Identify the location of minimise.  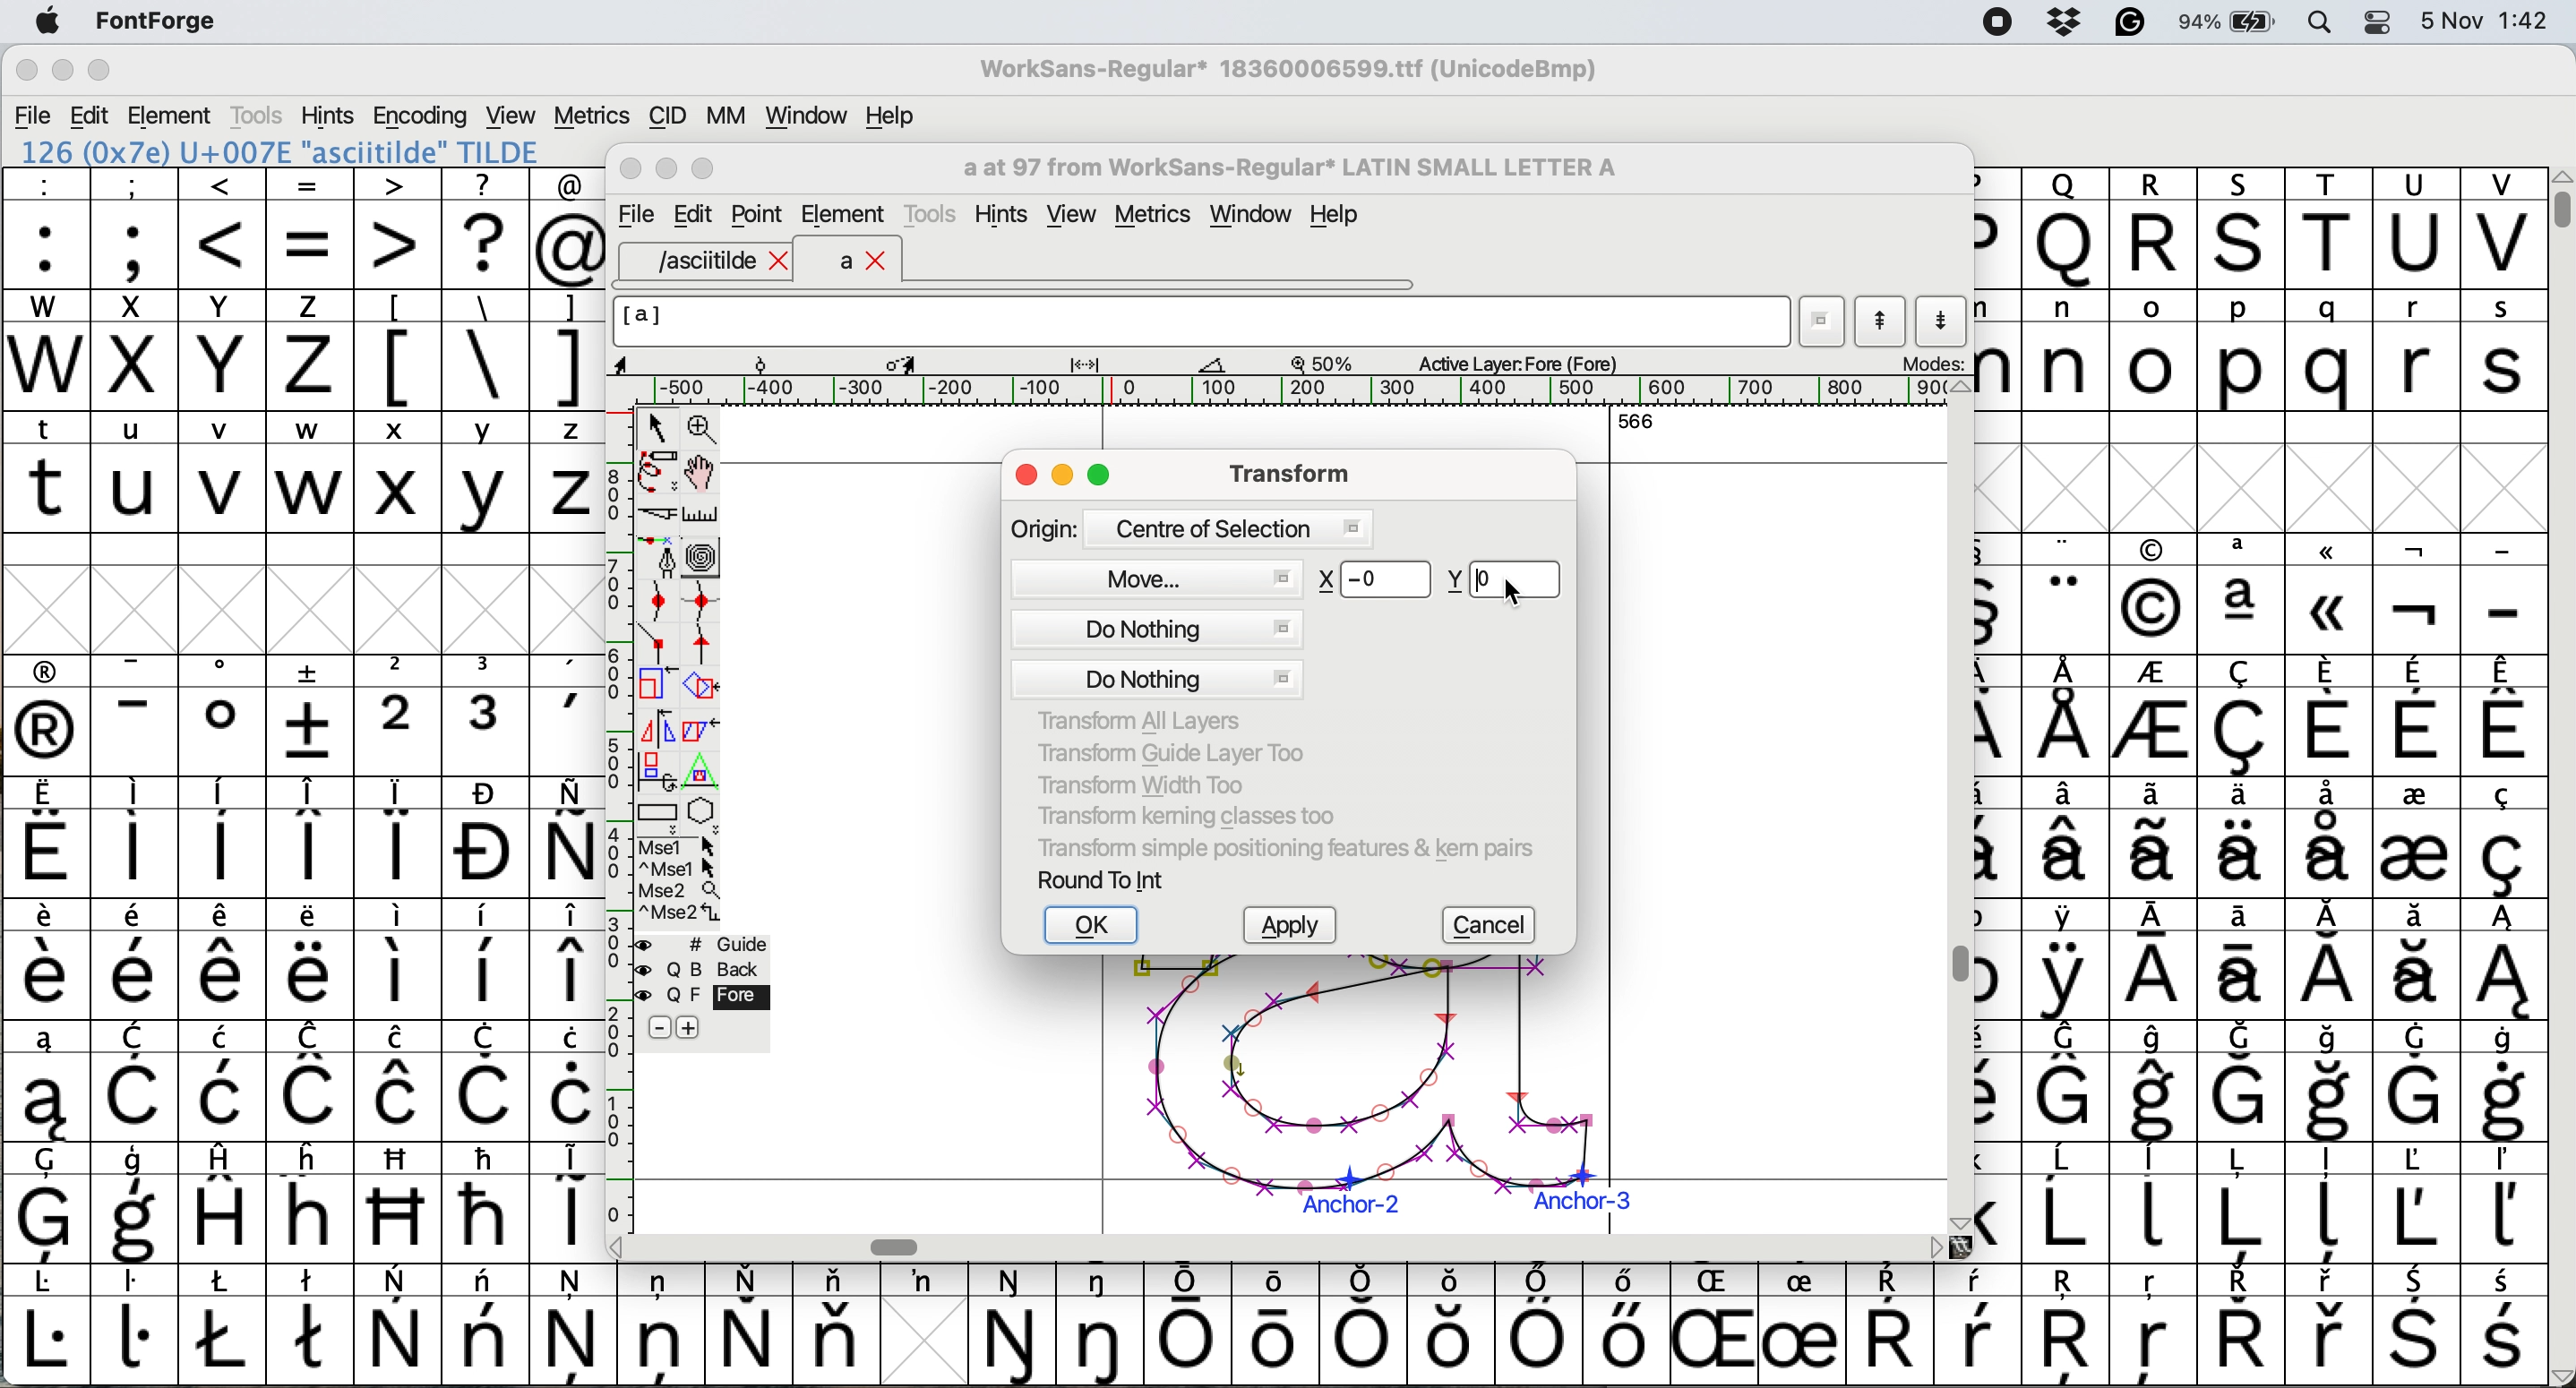
(1065, 477).